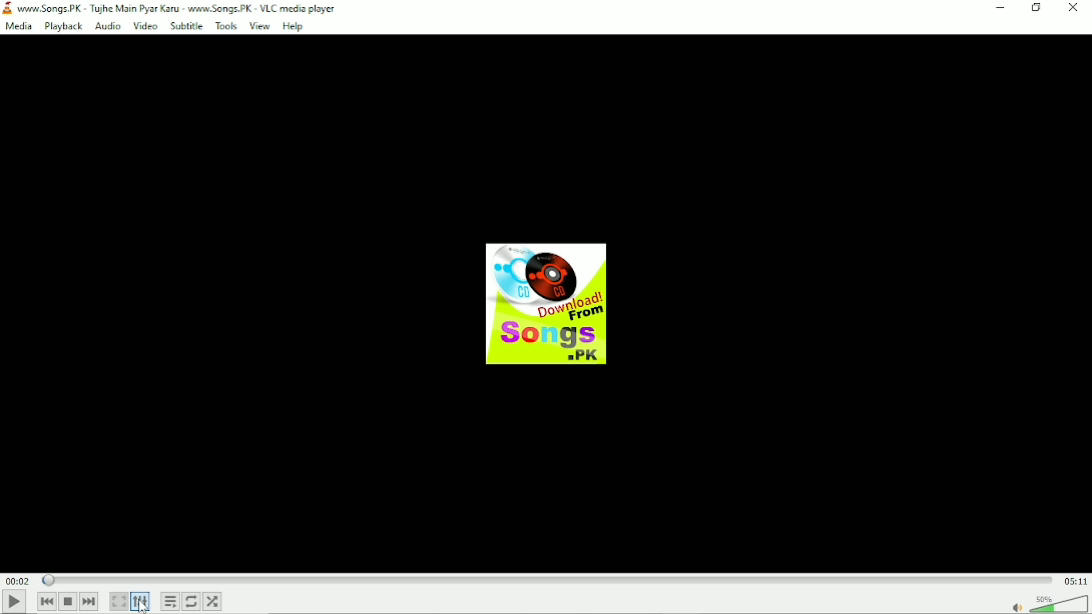 This screenshot has height=614, width=1092. I want to click on Elapsed time, so click(17, 580).